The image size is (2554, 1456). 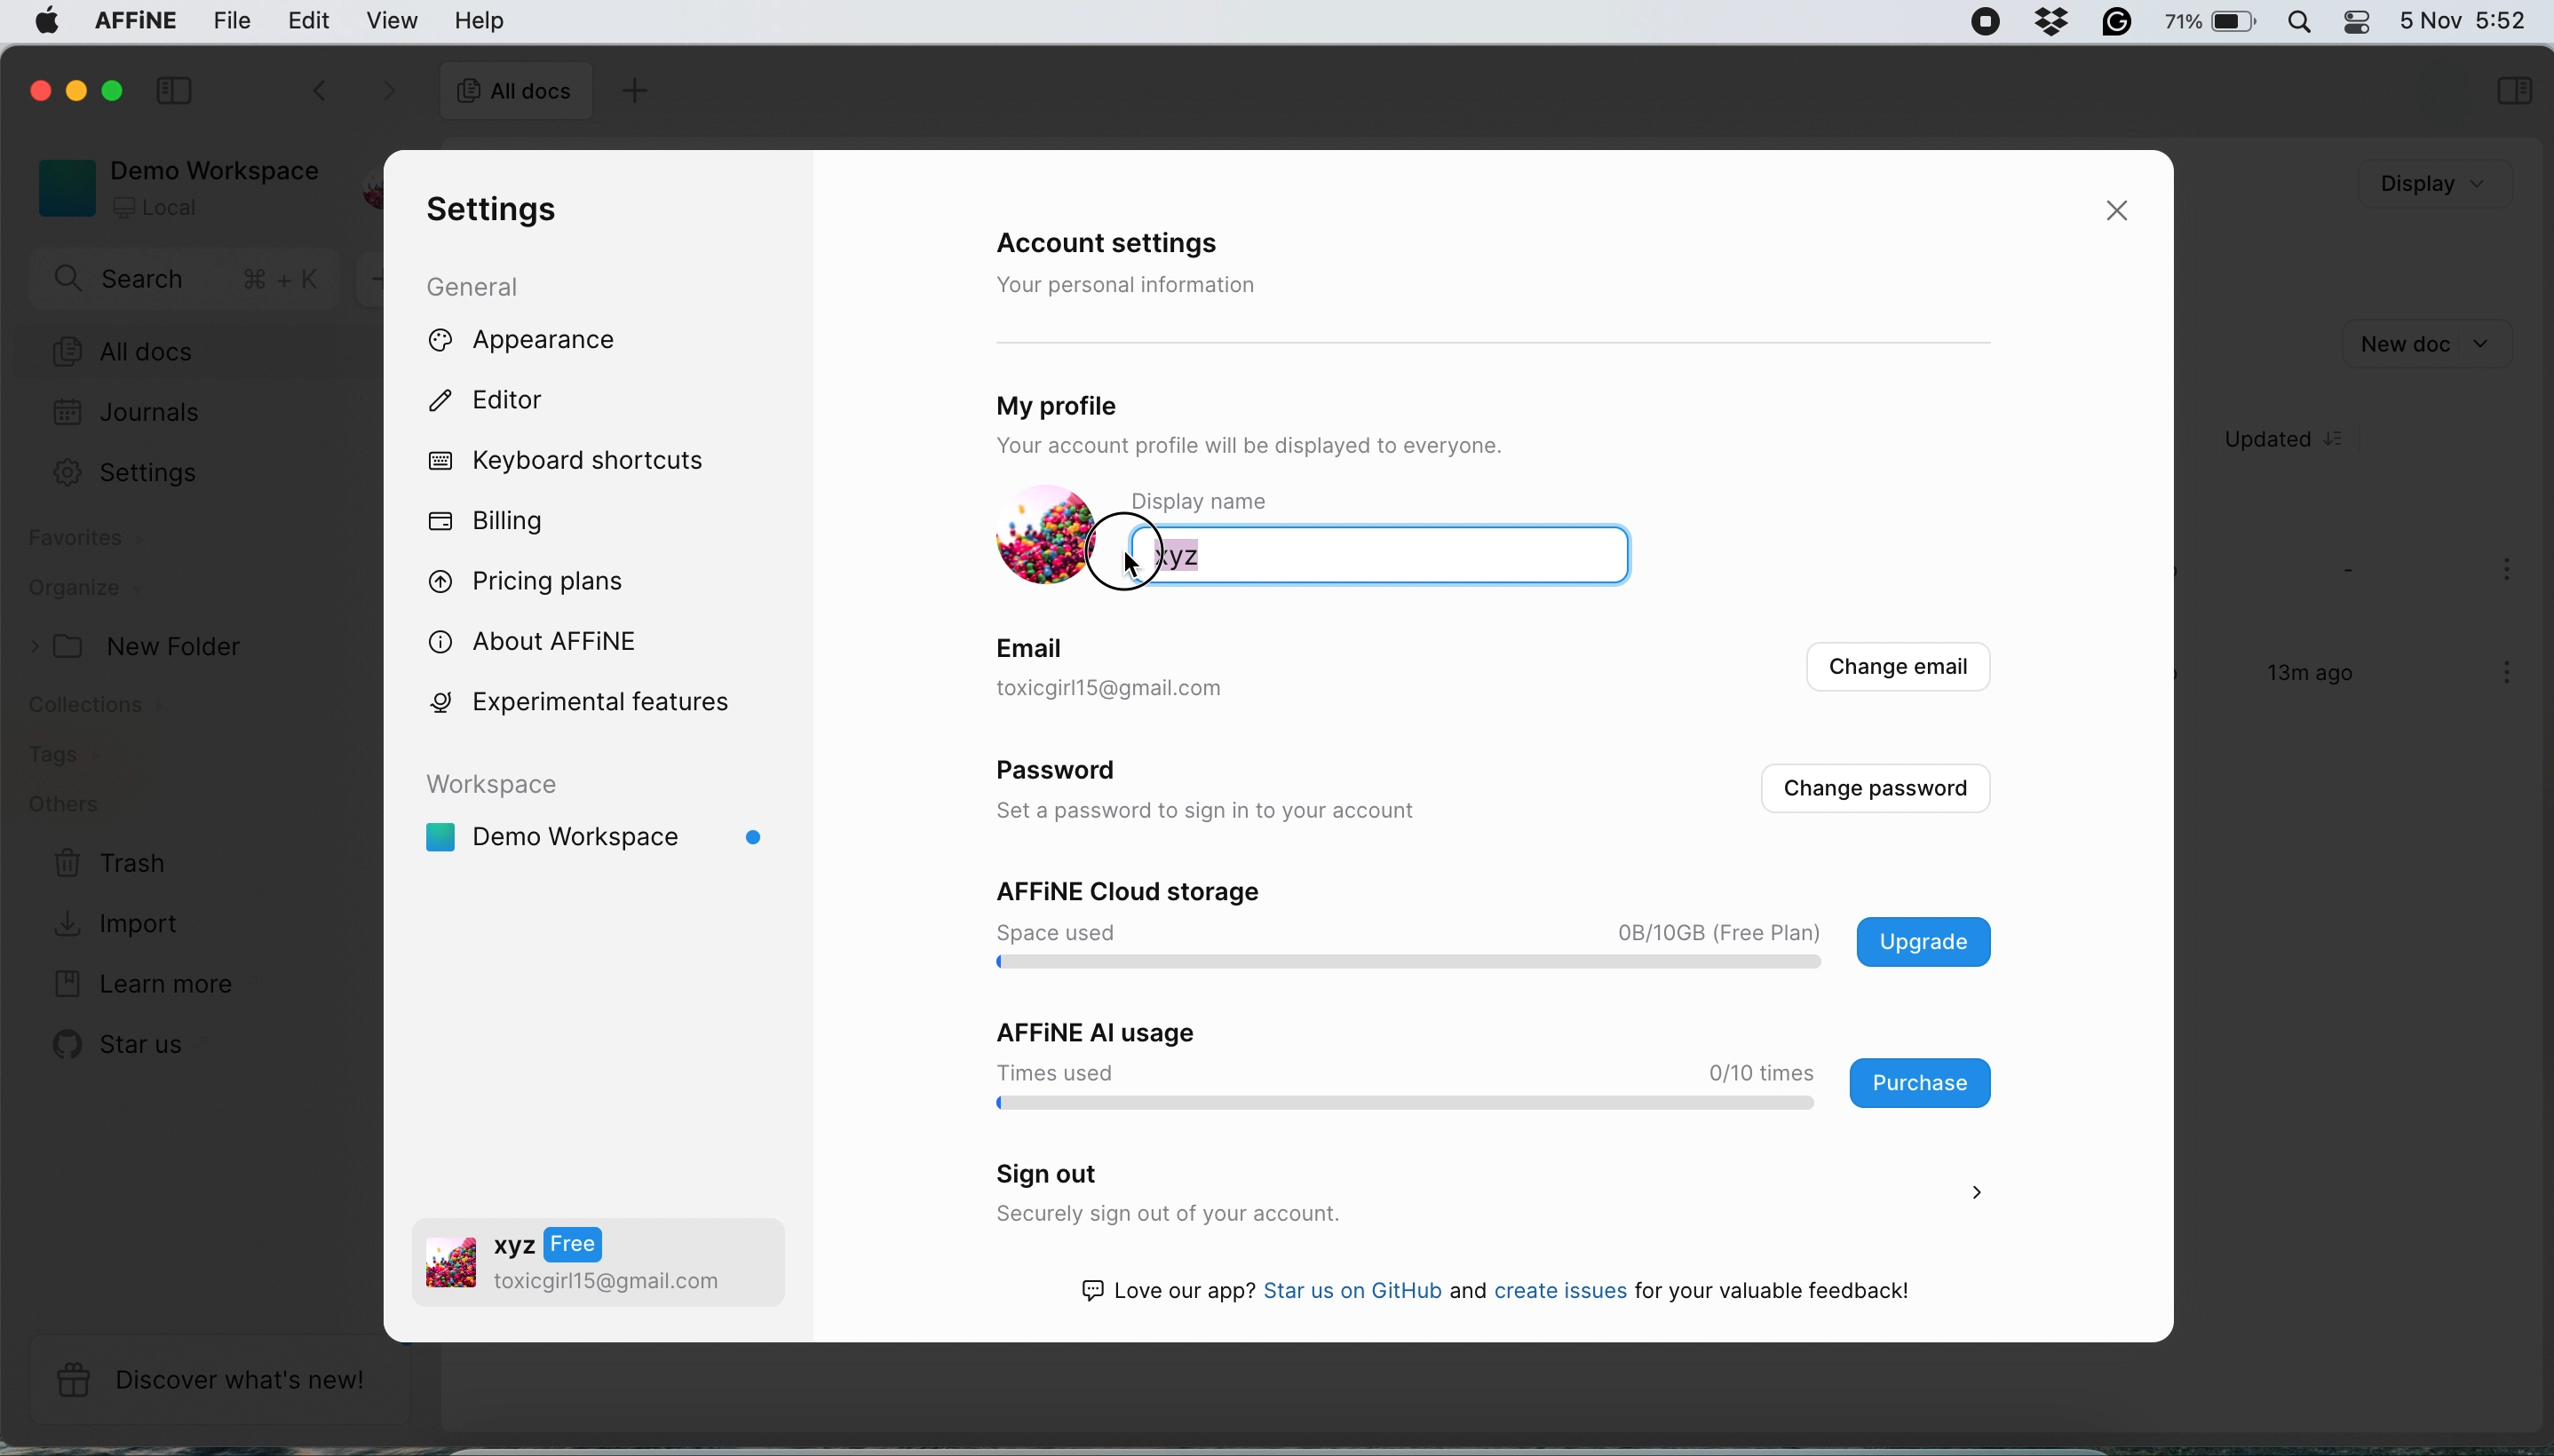 I want to click on new doc, so click(x=2424, y=341).